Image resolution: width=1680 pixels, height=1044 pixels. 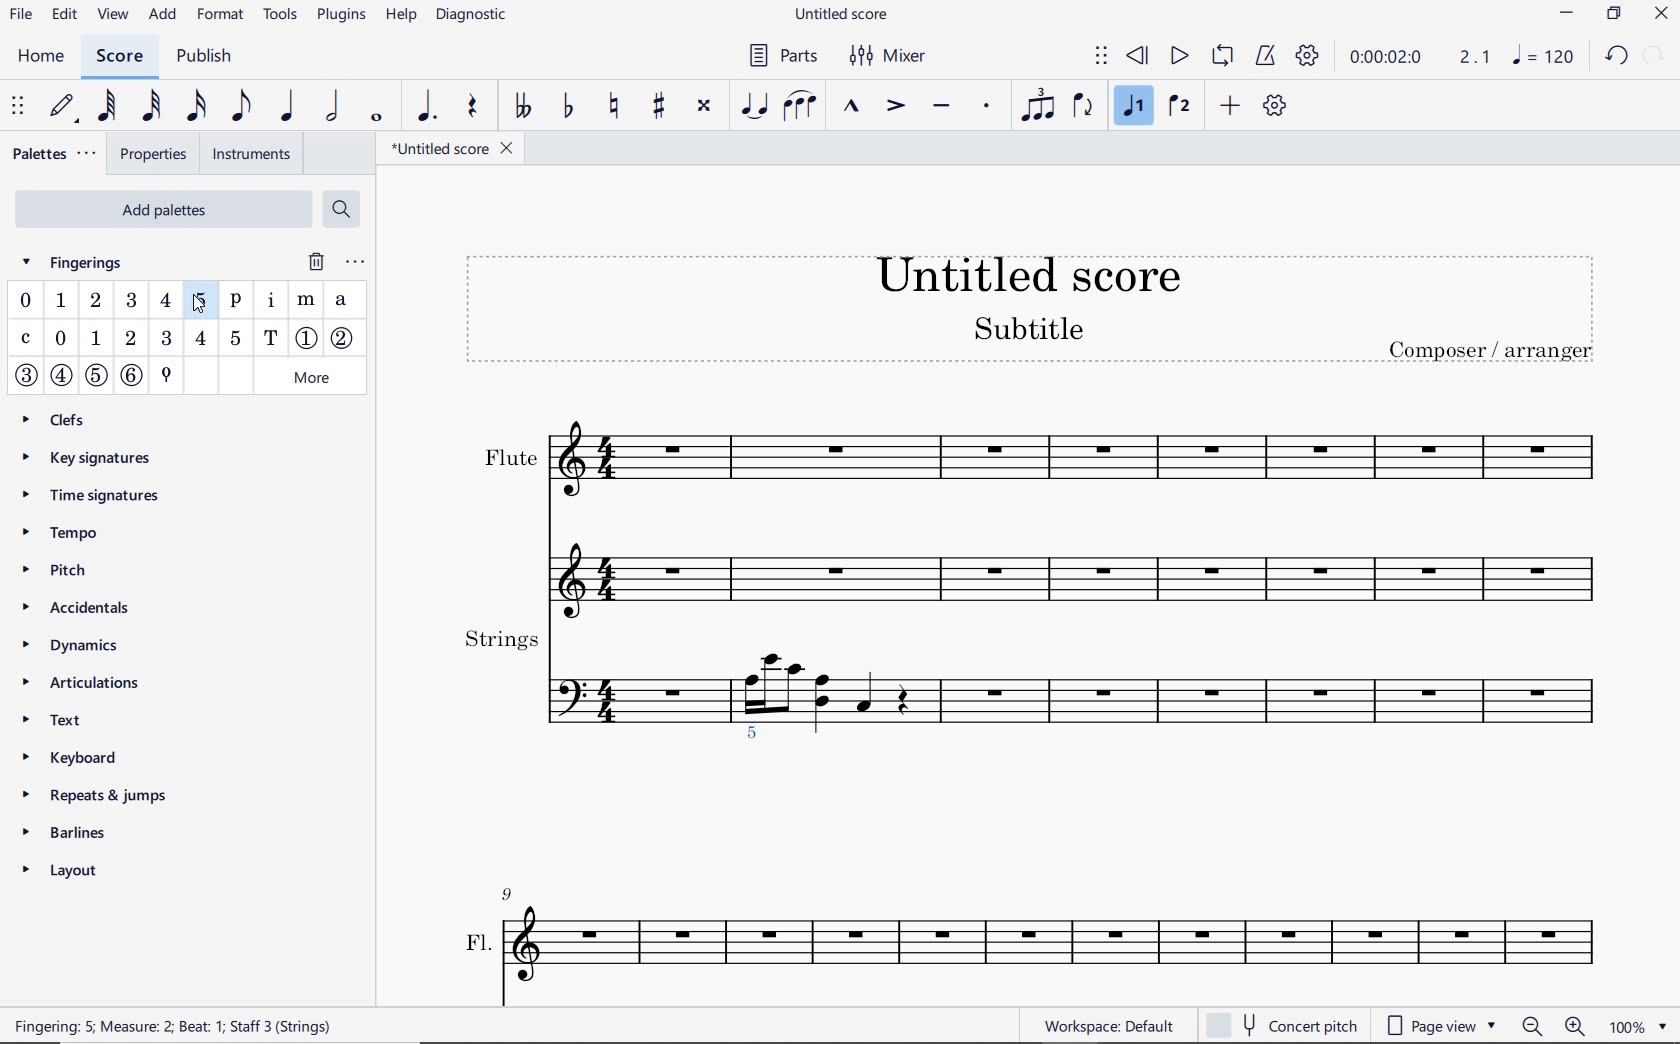 I want to click on edit, so click(x=64, y=12).